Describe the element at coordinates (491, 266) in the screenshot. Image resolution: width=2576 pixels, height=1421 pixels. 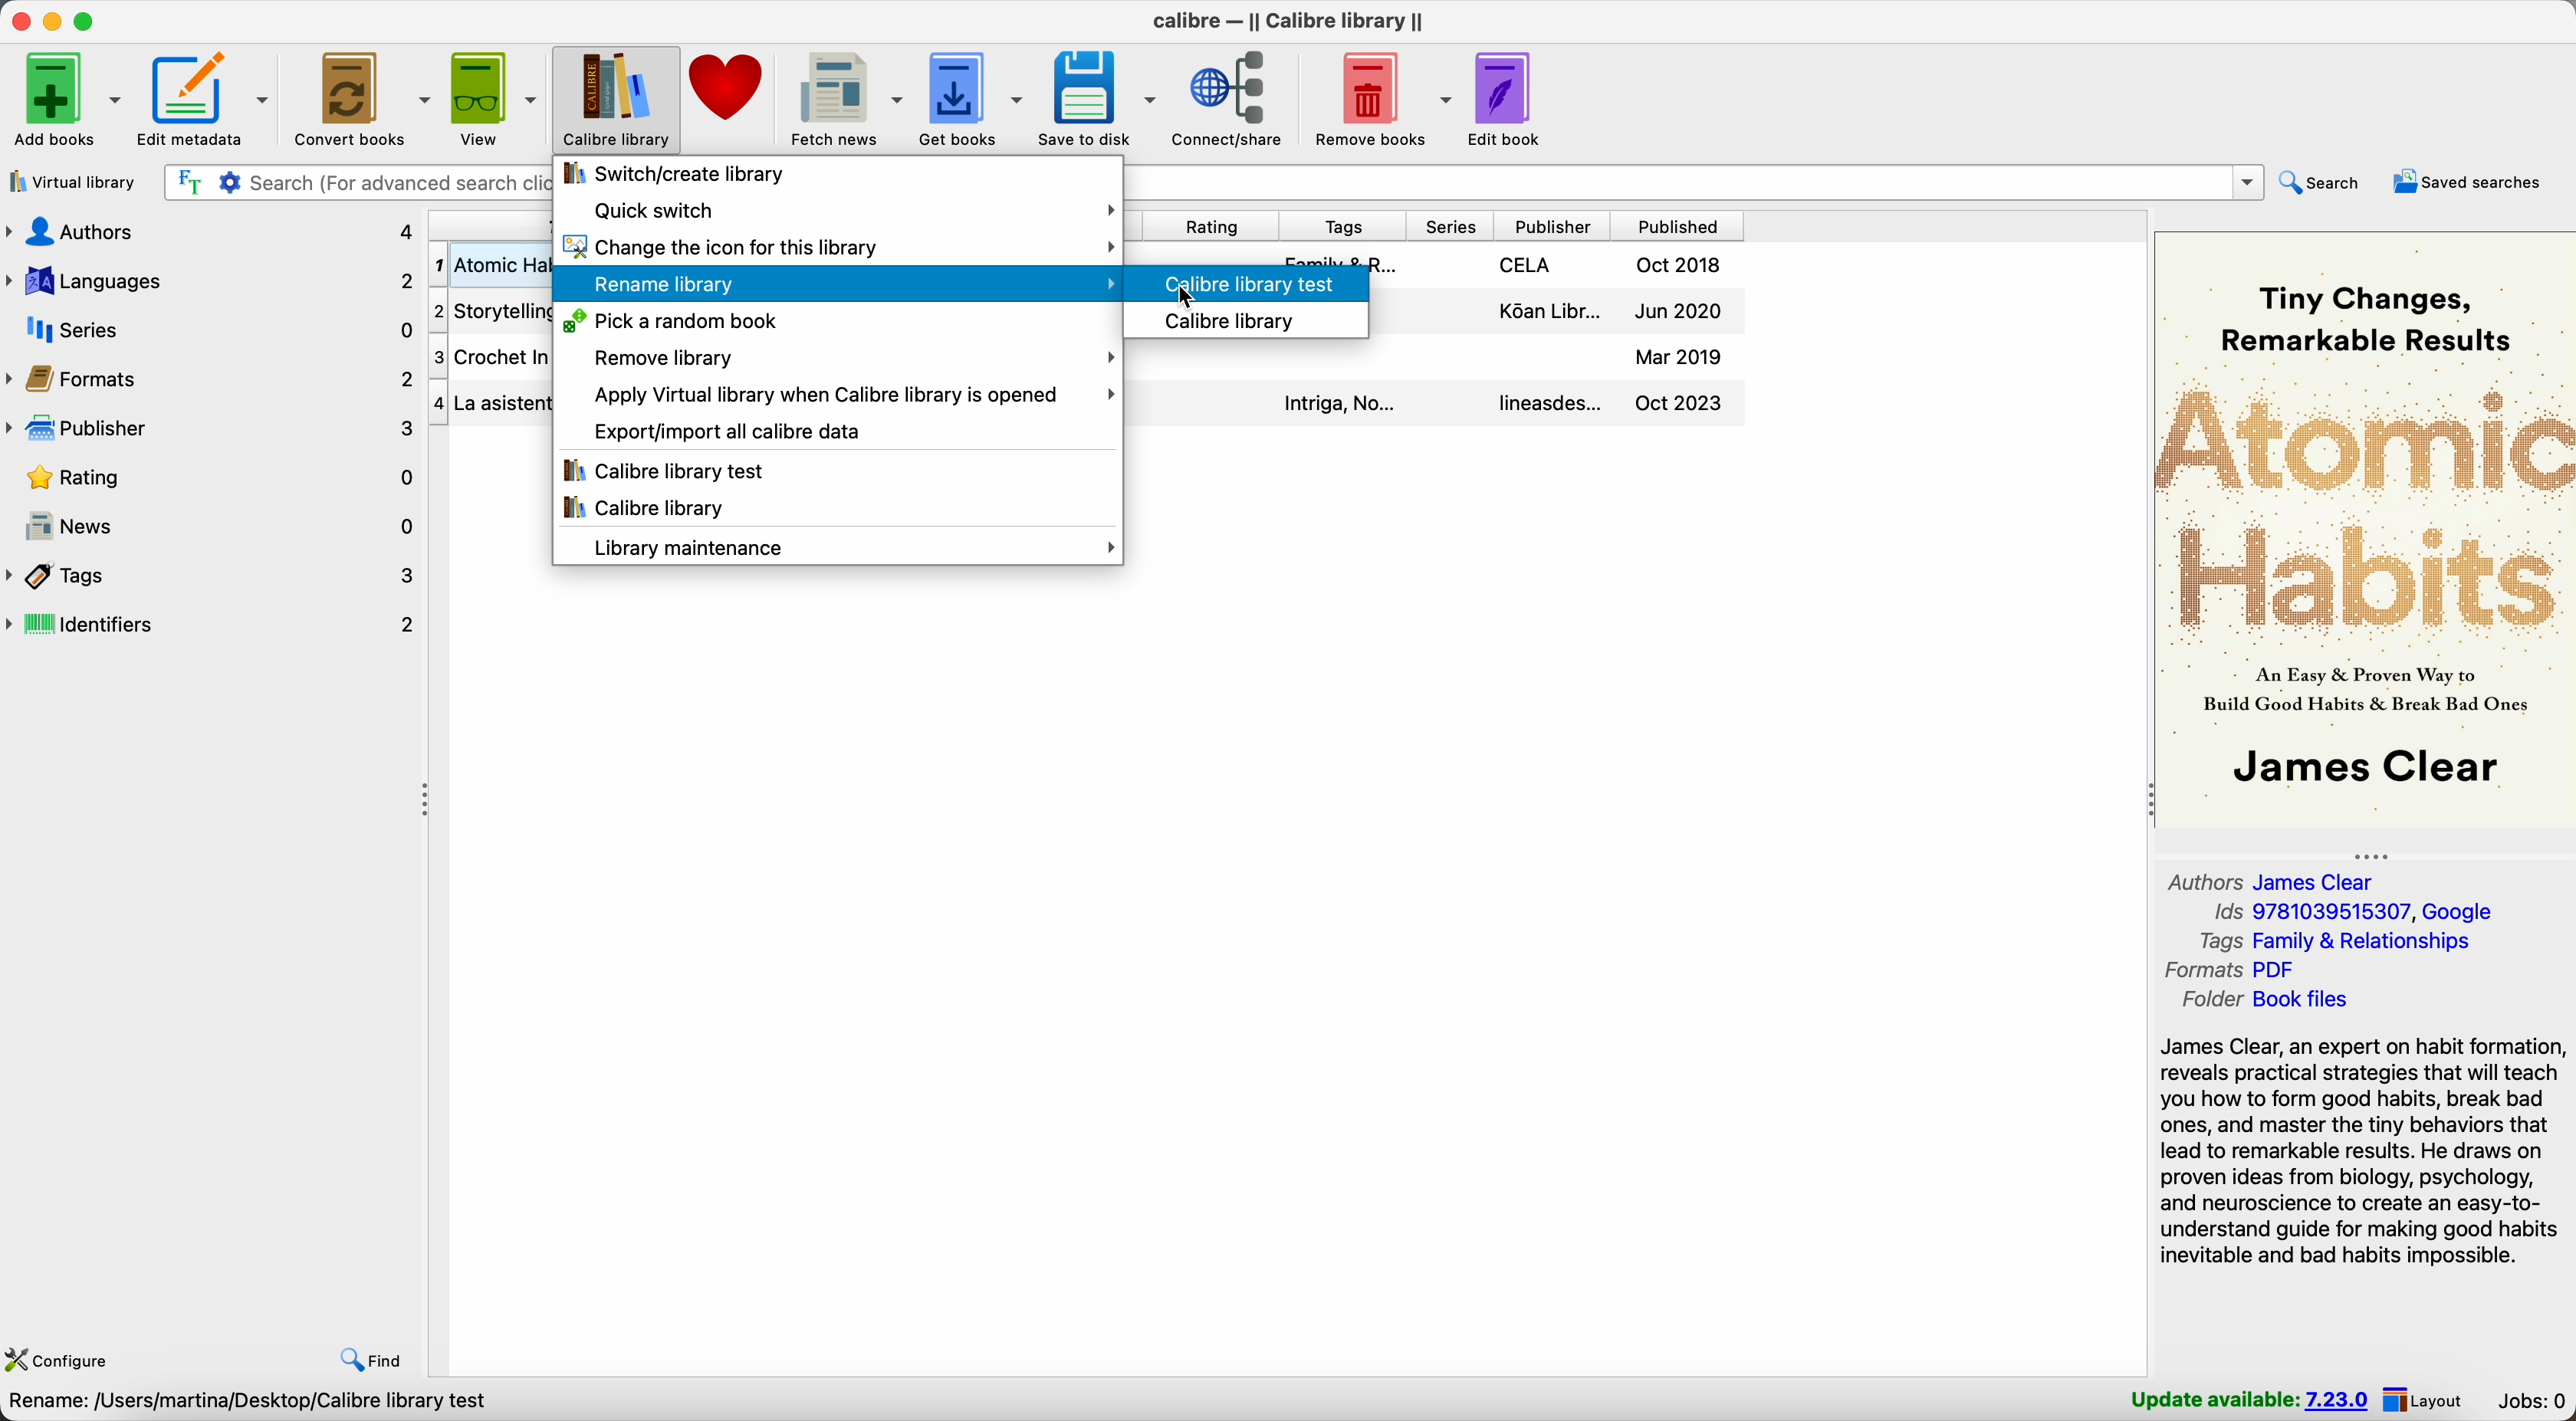
I see `Atomic Habitis: Tiny Changes... book` at that location.